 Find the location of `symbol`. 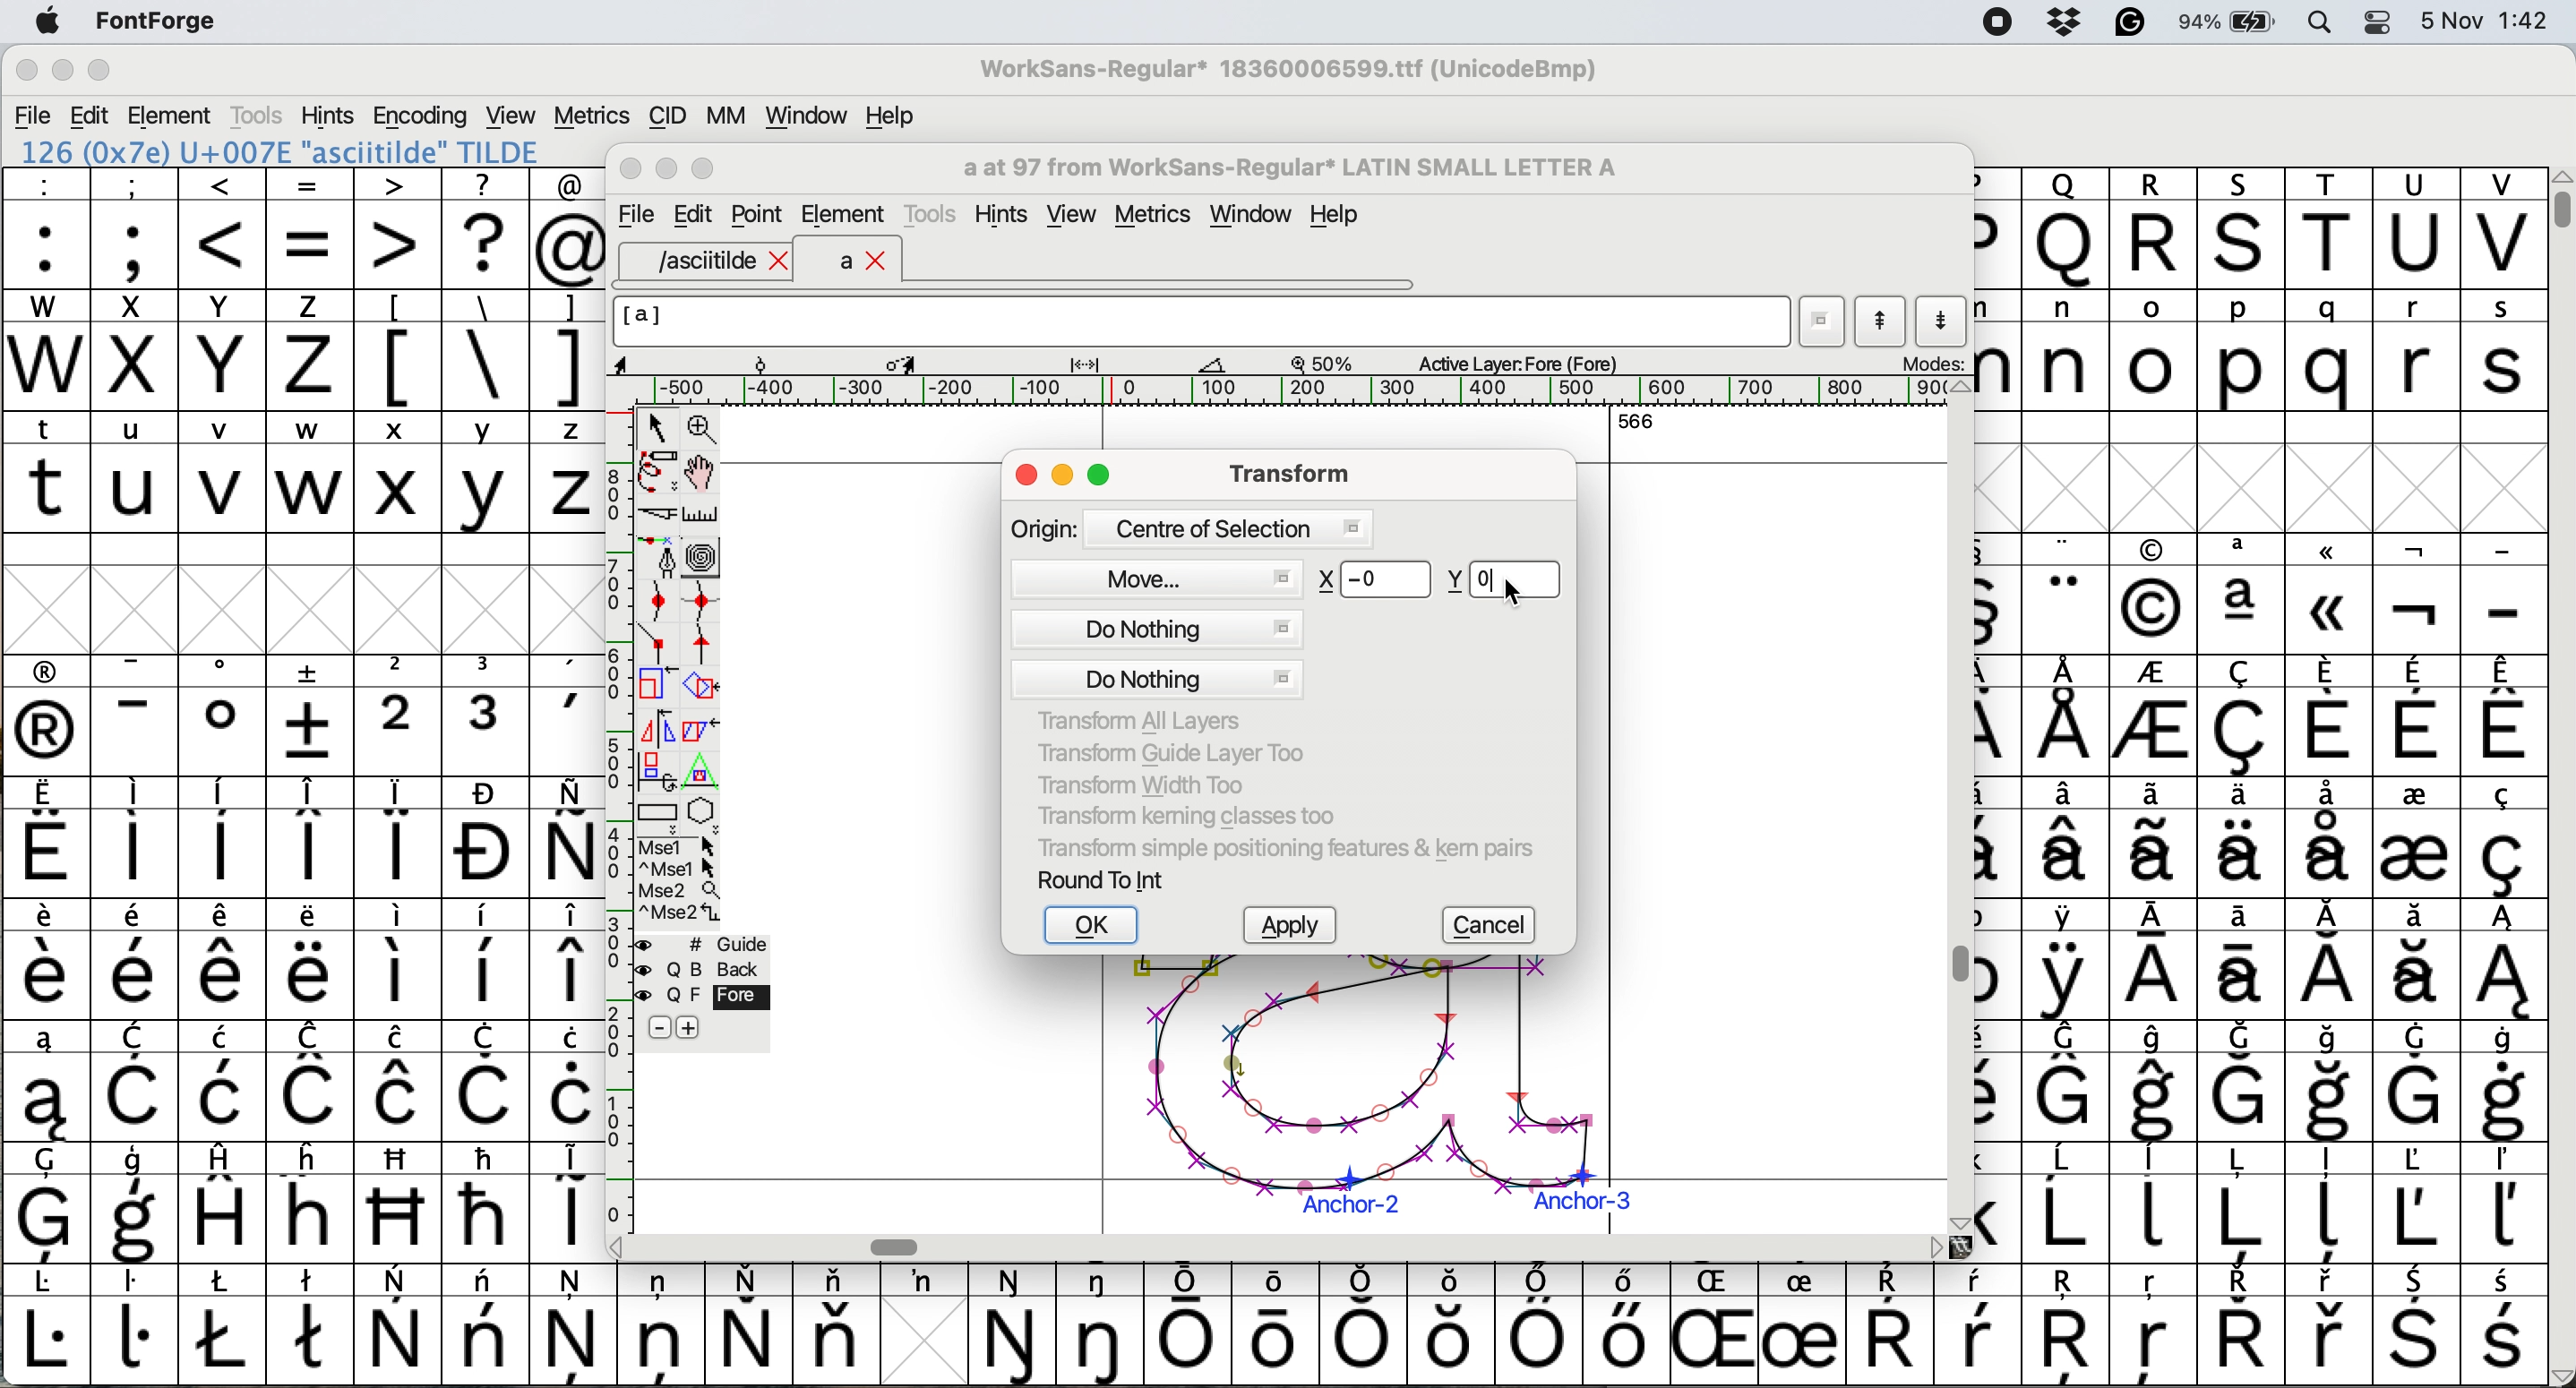

symbol is located at coordinates (2501, 838).